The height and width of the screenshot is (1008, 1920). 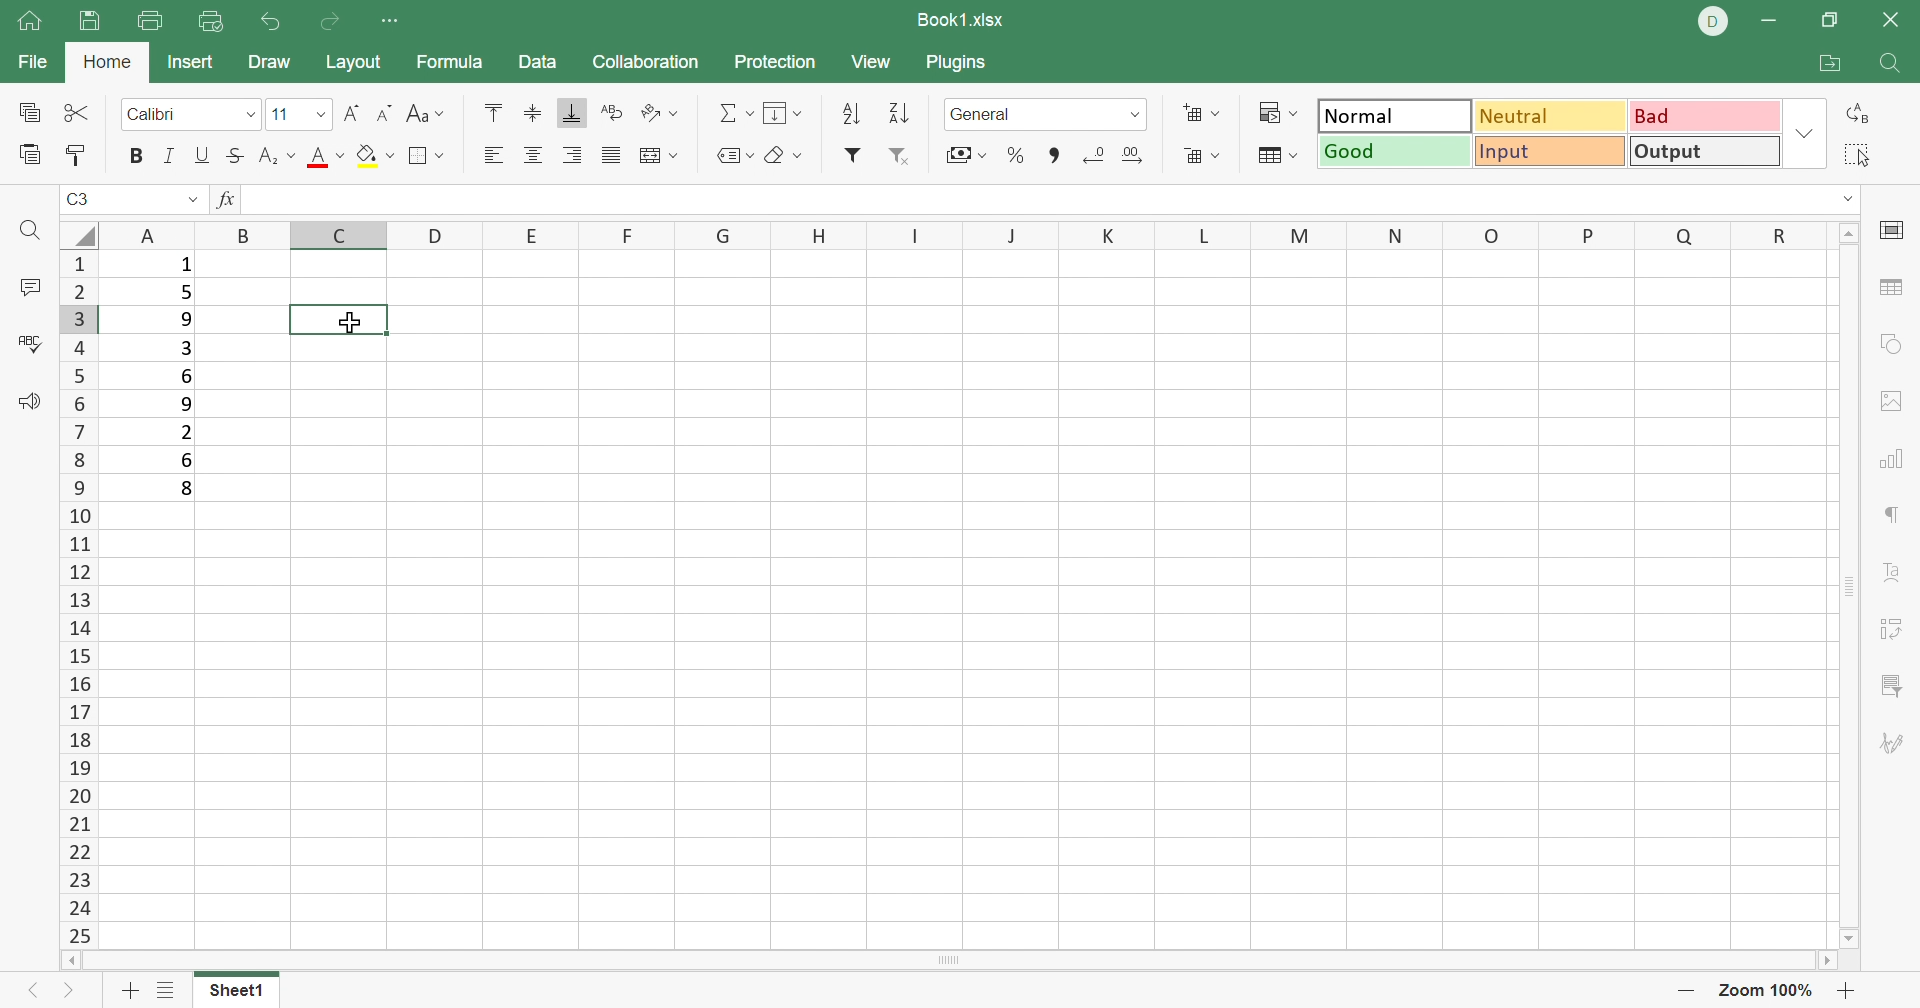 What do you see at coordinates (1892, 67) in the screenshot?
I see `Find` at bounding box center [1892, 67].